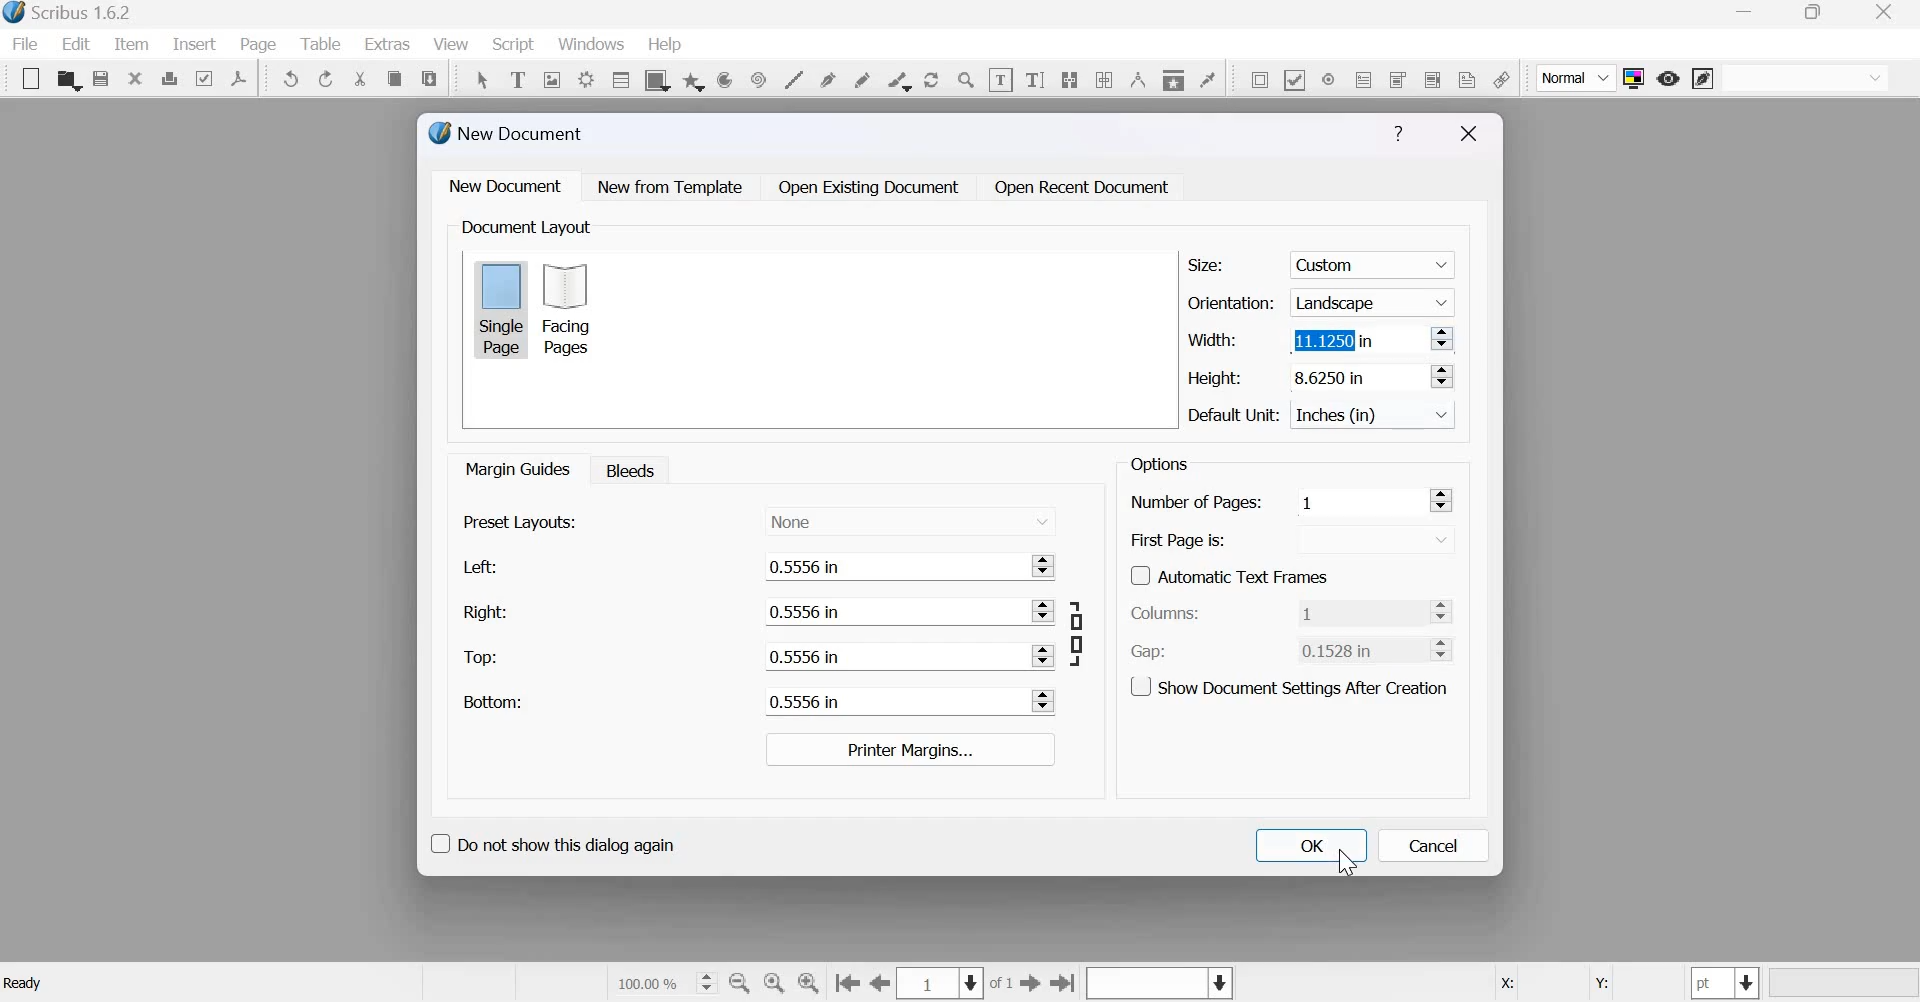 The height and width of the screenshot is (1002, 1920). What do you see at coordinates (655, 79) in the screenshot?
I see `shape` at bounding box center [655, 79].